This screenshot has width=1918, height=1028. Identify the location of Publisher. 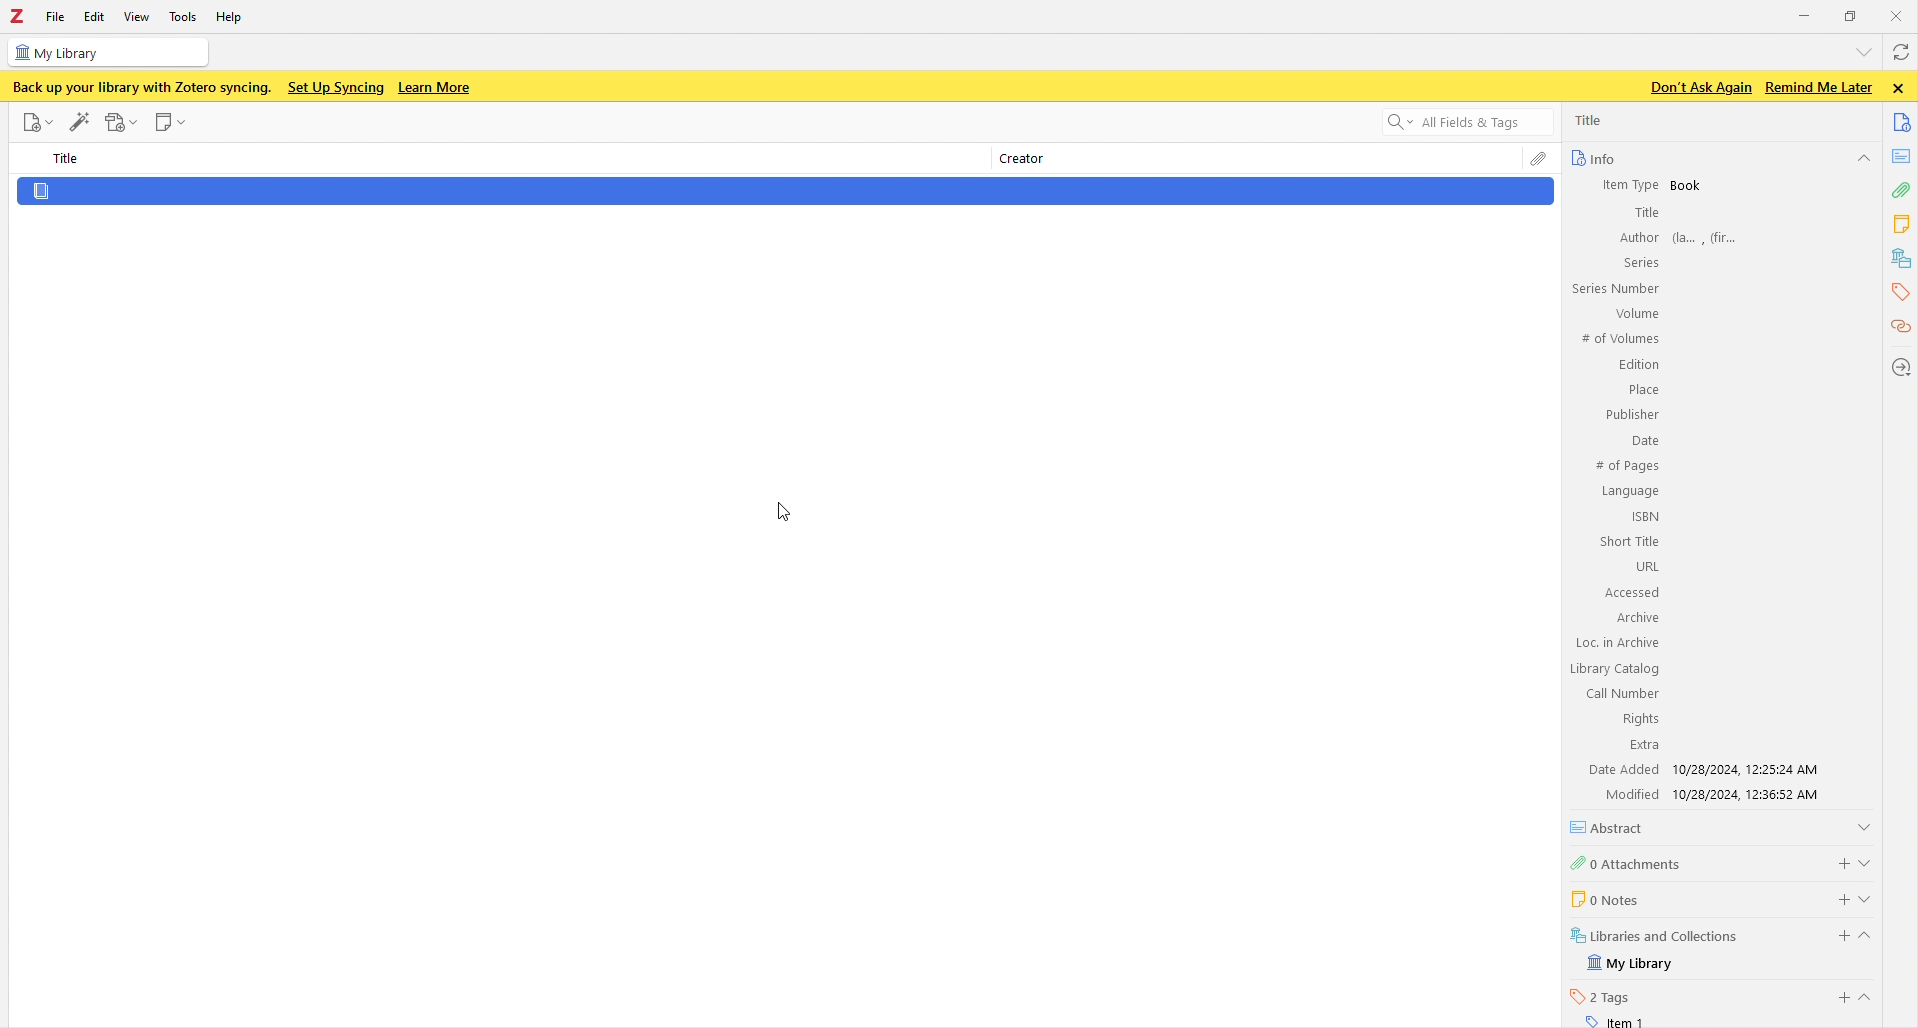
(1630, 414).